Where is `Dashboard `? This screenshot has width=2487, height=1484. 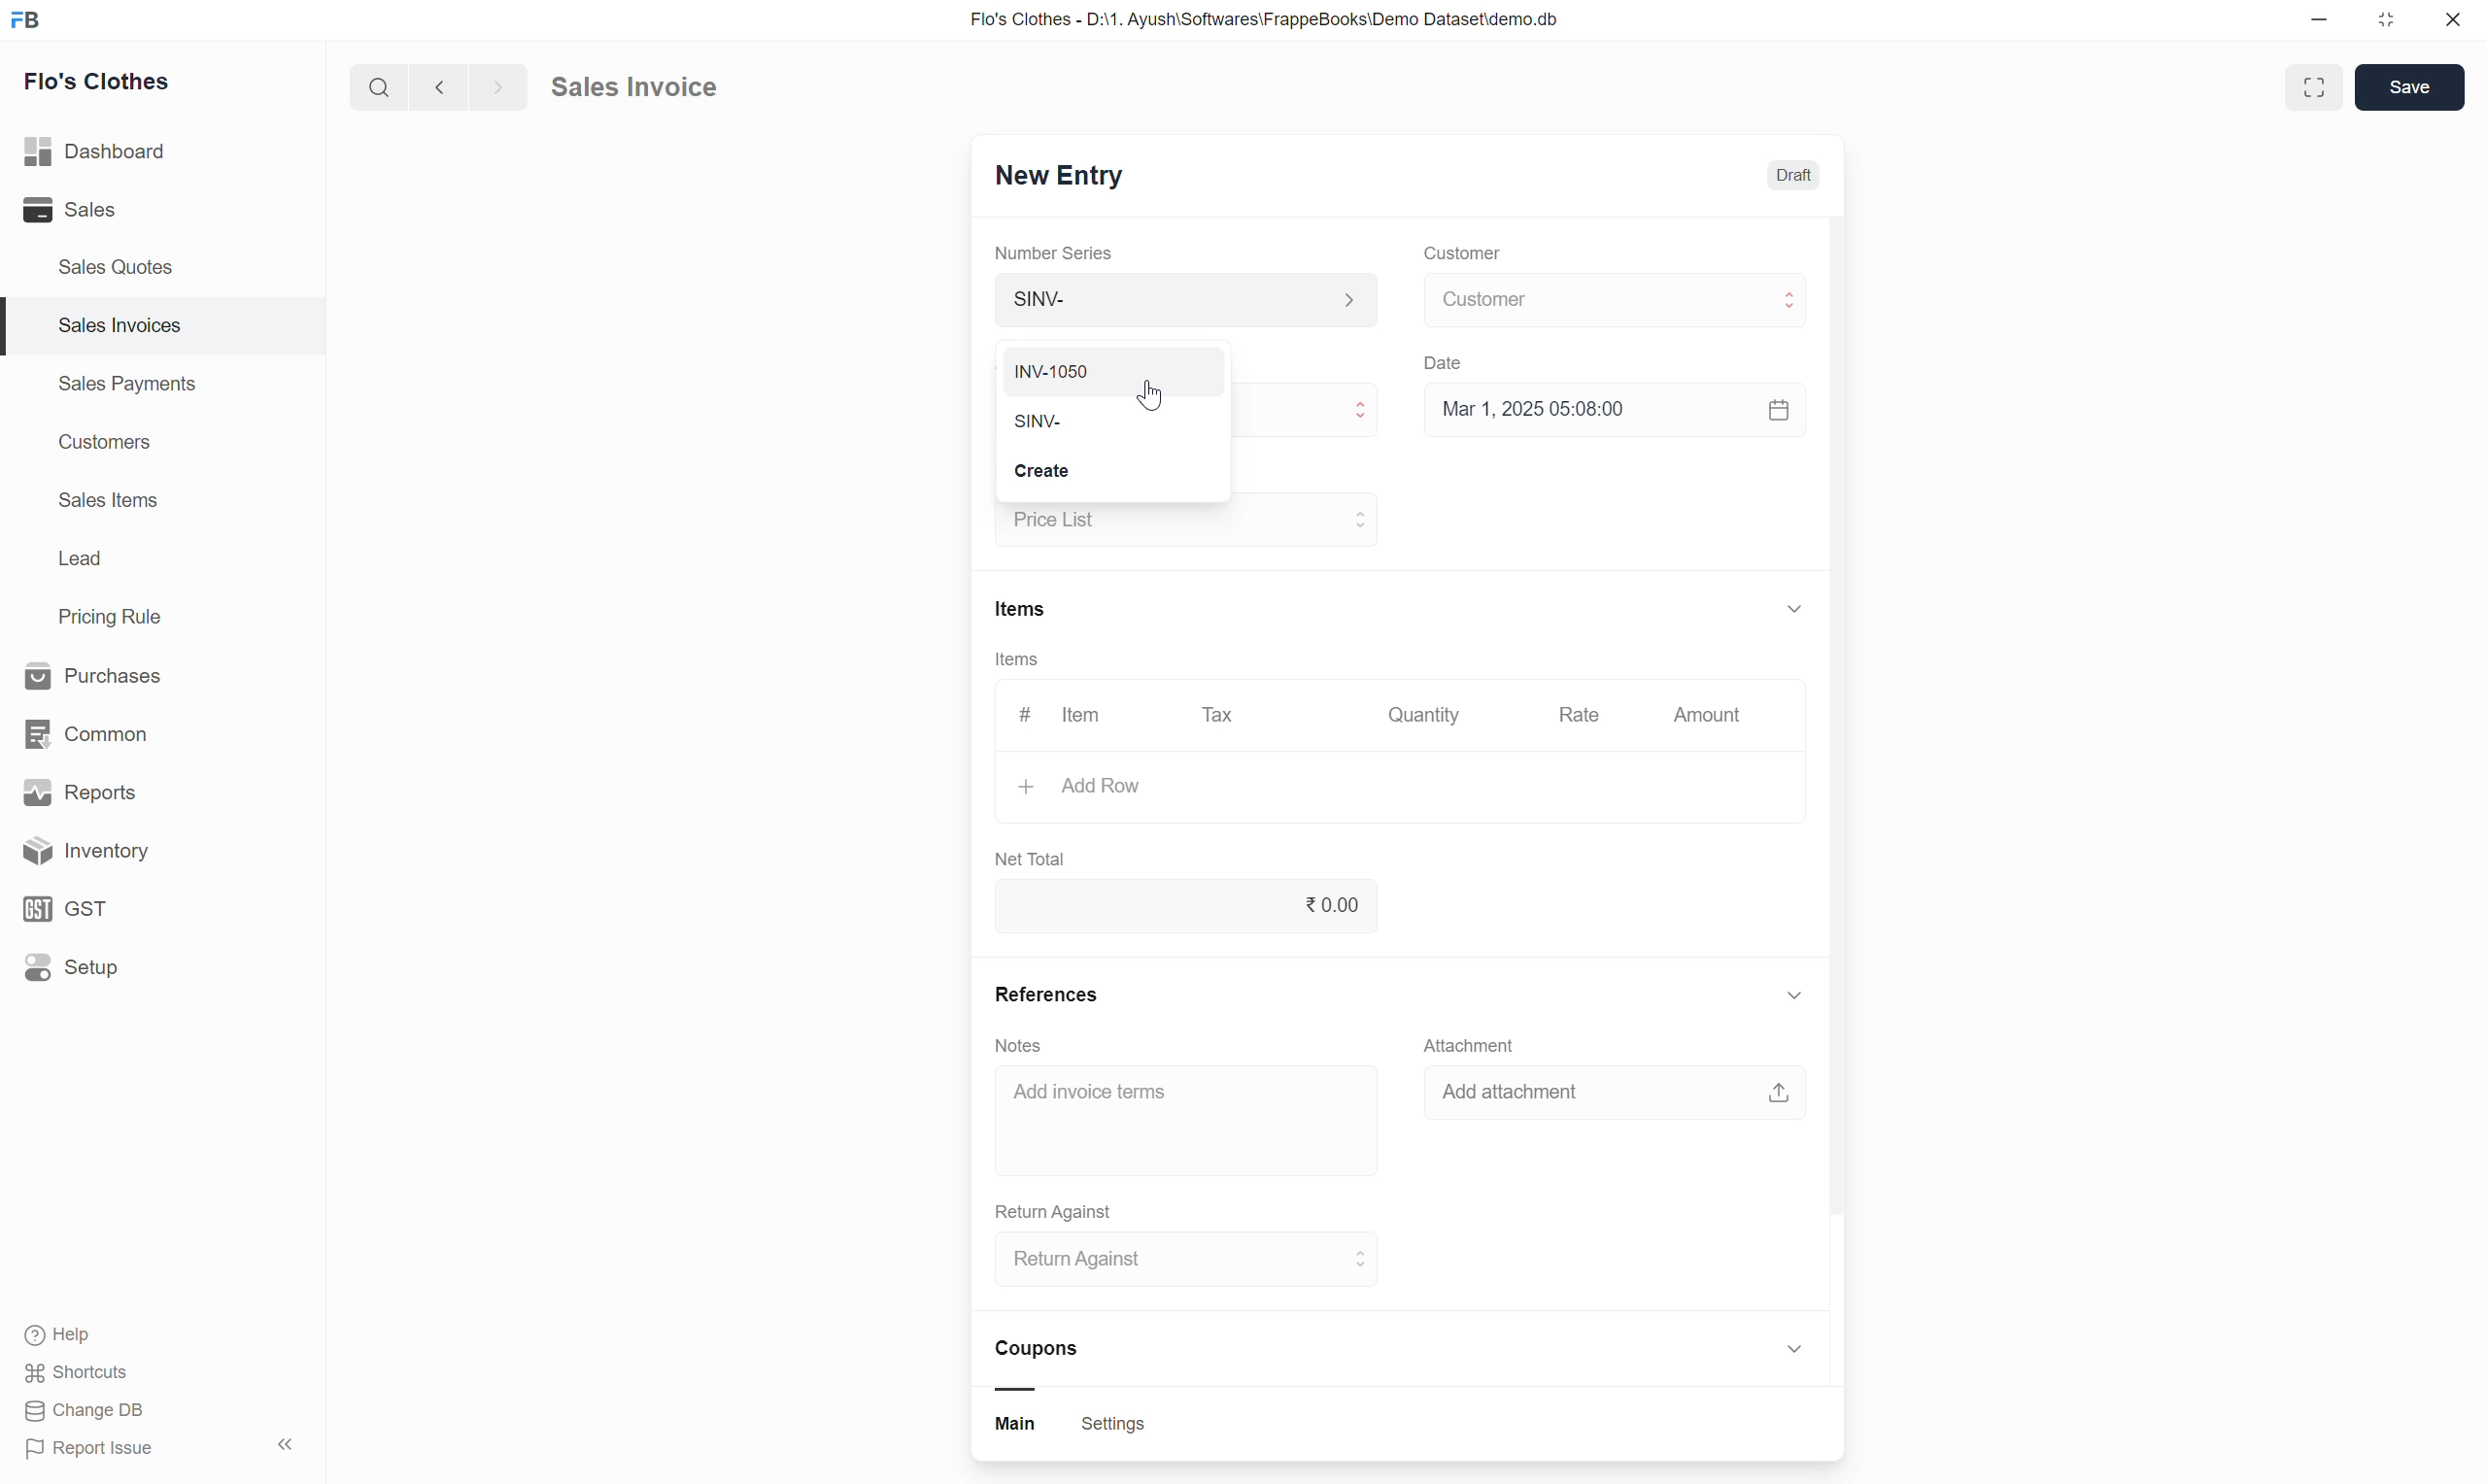 Dashboard  is located at coordinates (130, 152).